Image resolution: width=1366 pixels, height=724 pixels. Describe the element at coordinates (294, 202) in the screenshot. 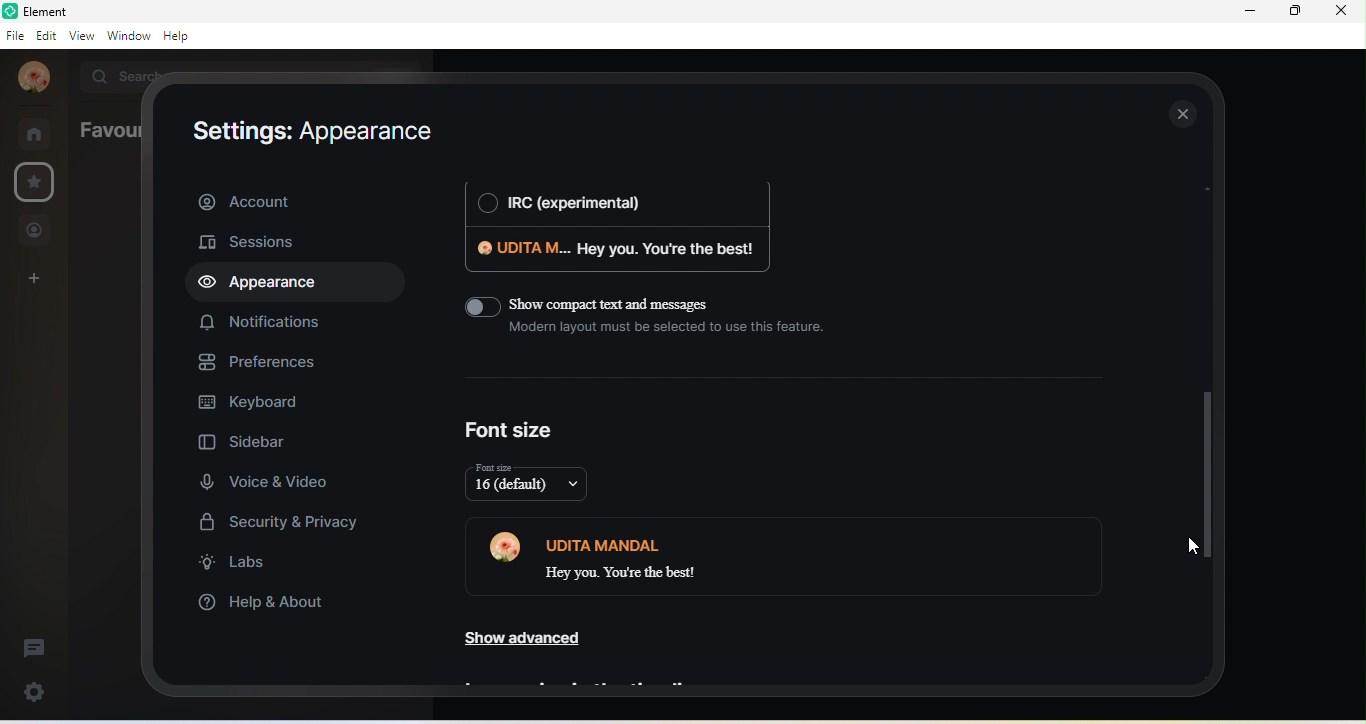

I see `account` at that location.